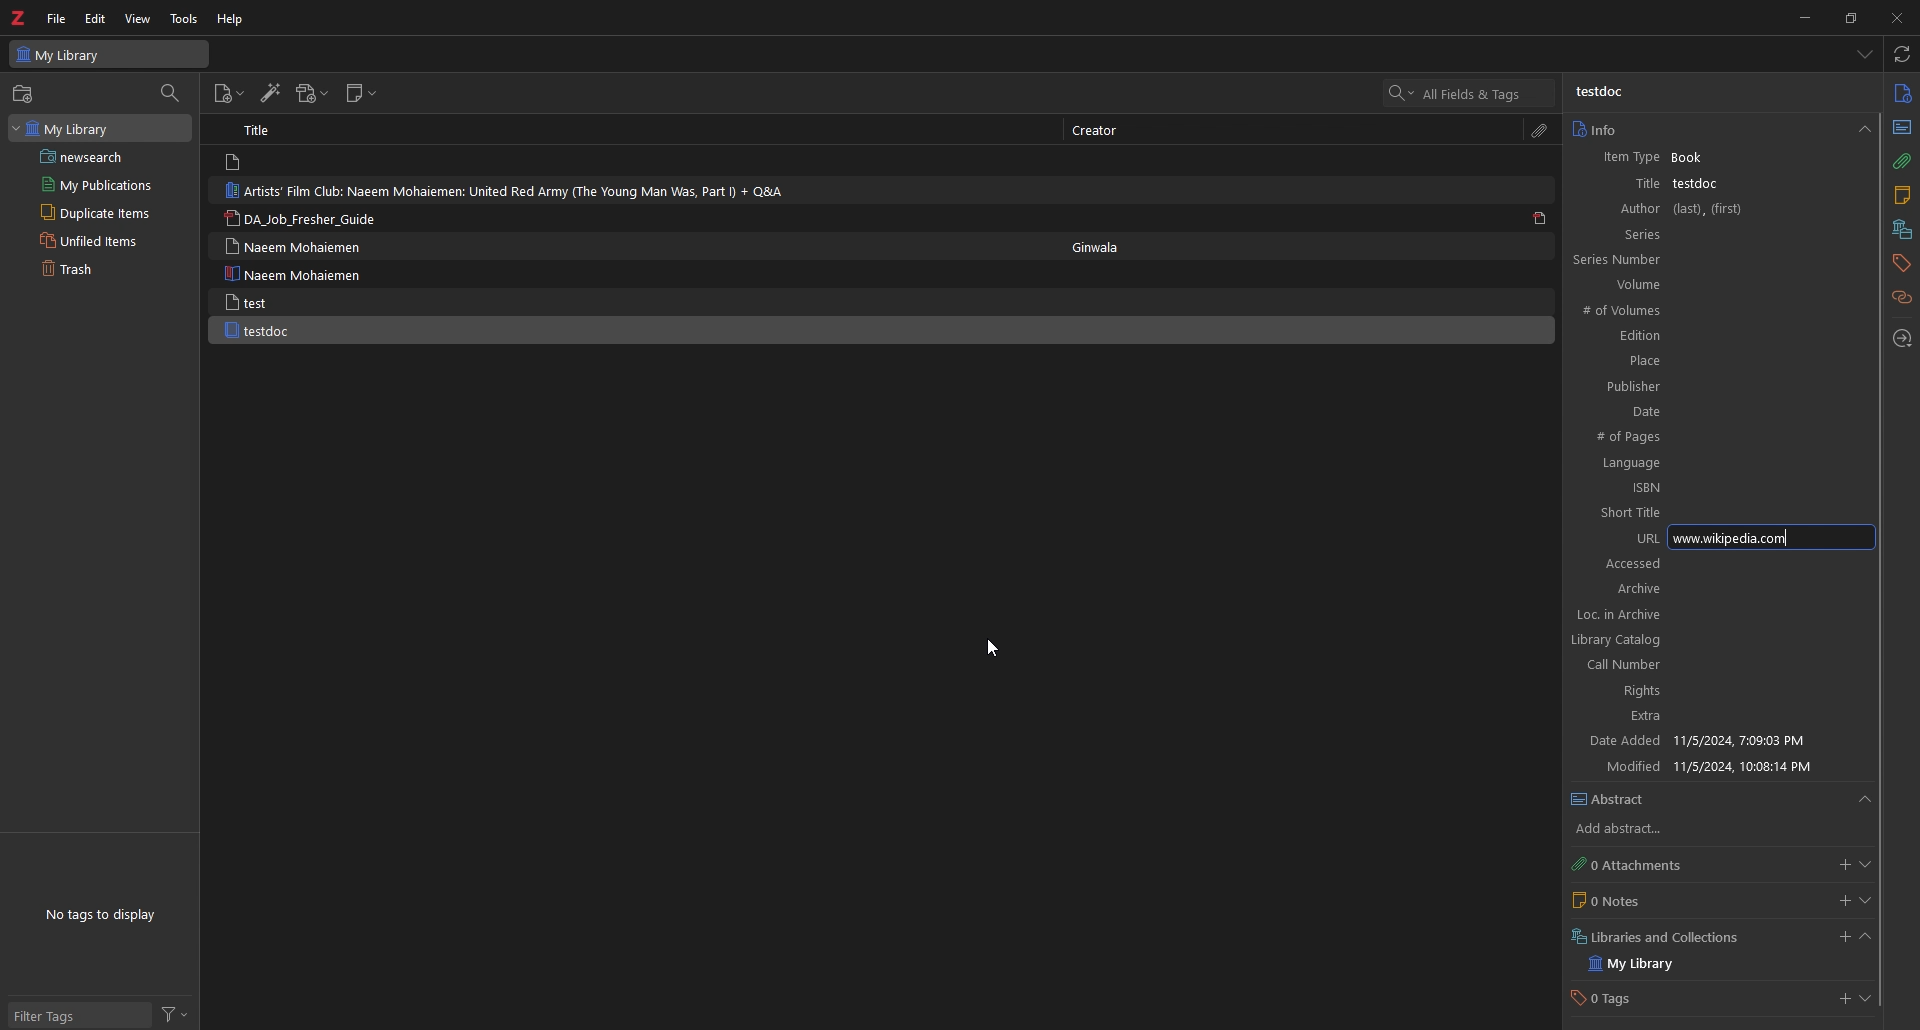  Describe the element at coordinates (1719, 767) in the screenshot. I see `Modified 11/5/2024 10:08:14 PM` at that location.